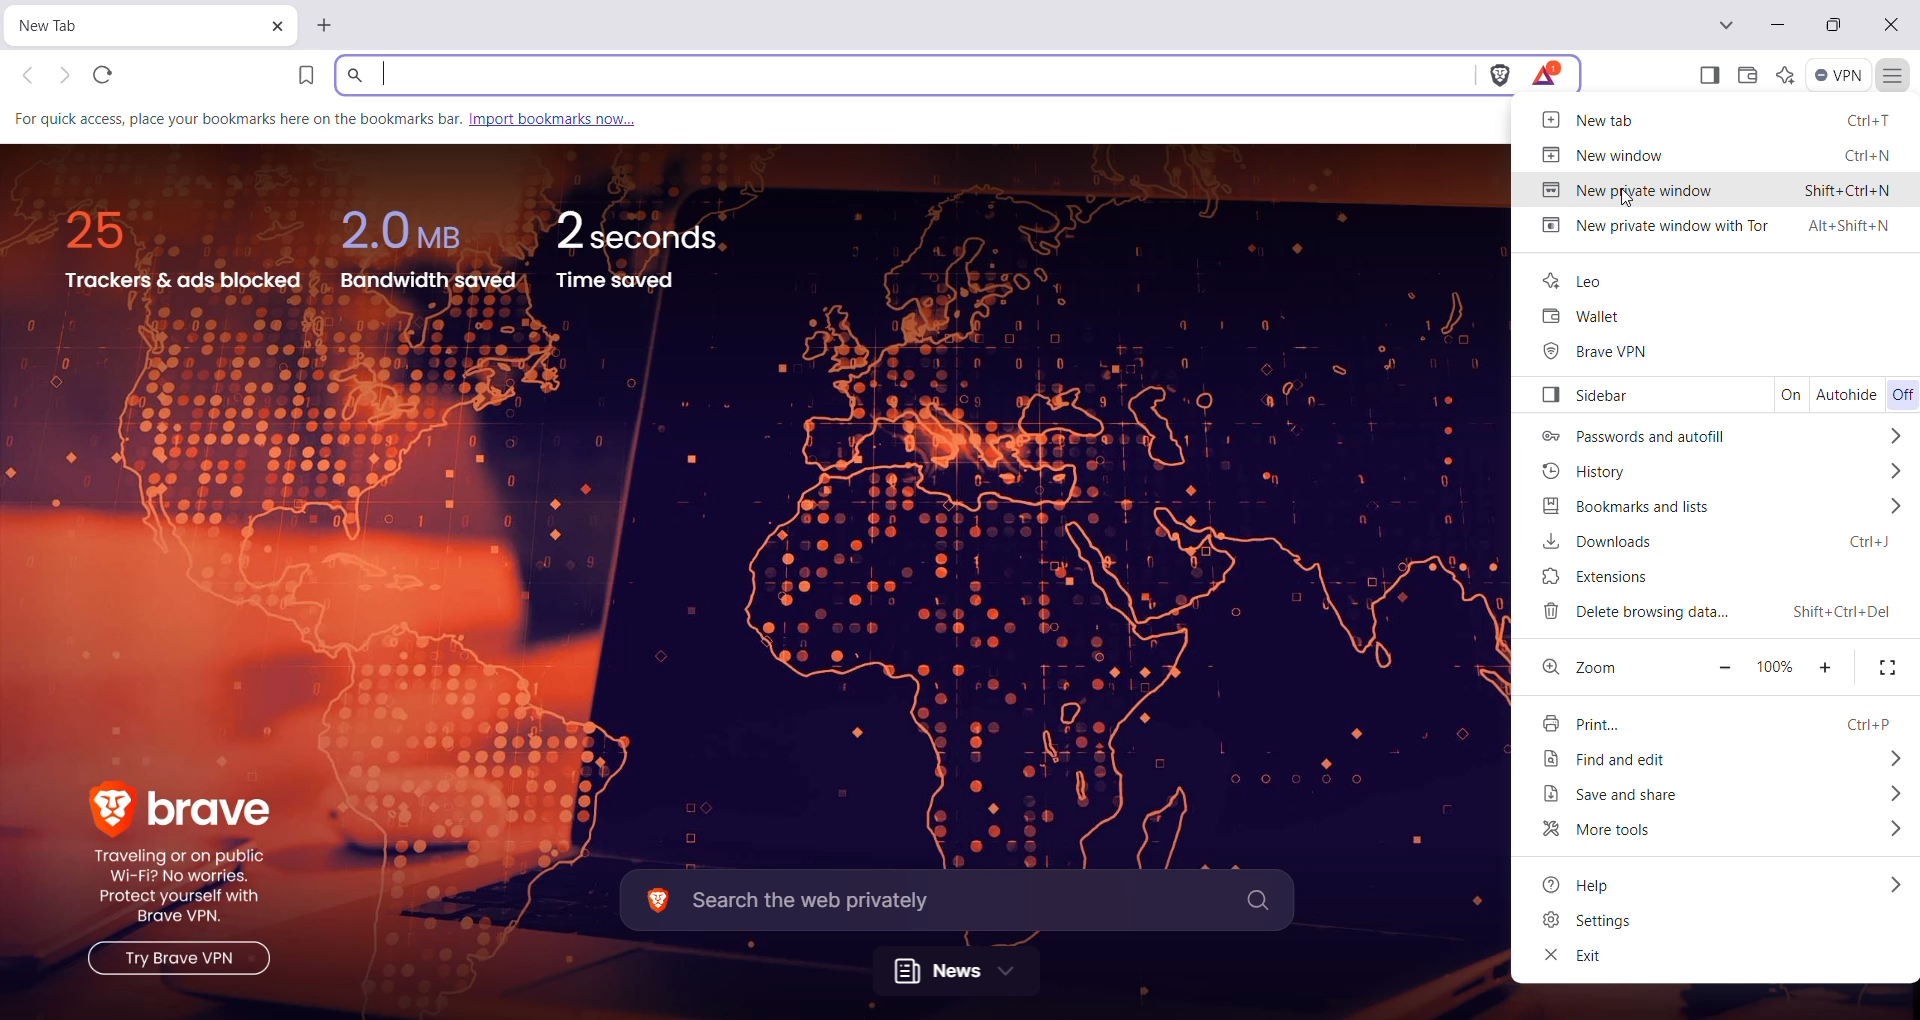  I want to click on Brave Wallet, so click(1747, 74).